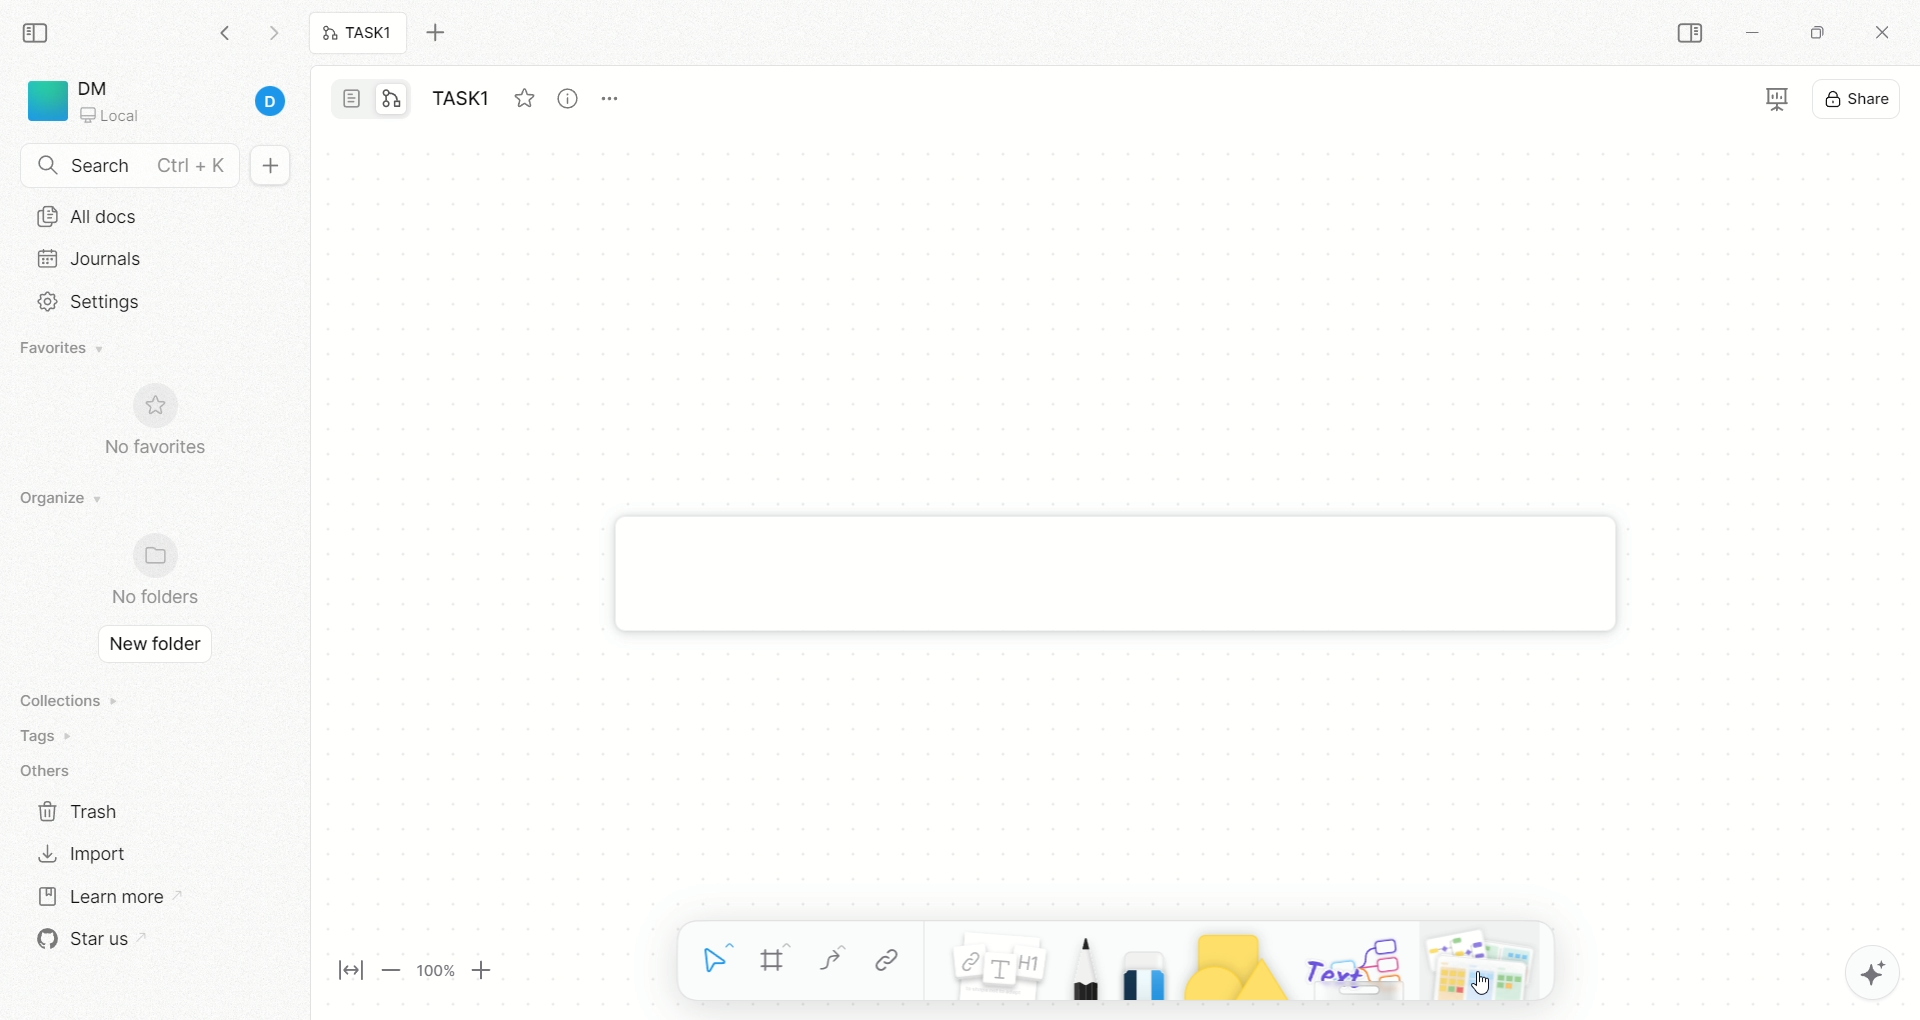  What do you see at coordinates (830, 963) in the screenshot?
I see `curve` at bounding box center [830, 963].